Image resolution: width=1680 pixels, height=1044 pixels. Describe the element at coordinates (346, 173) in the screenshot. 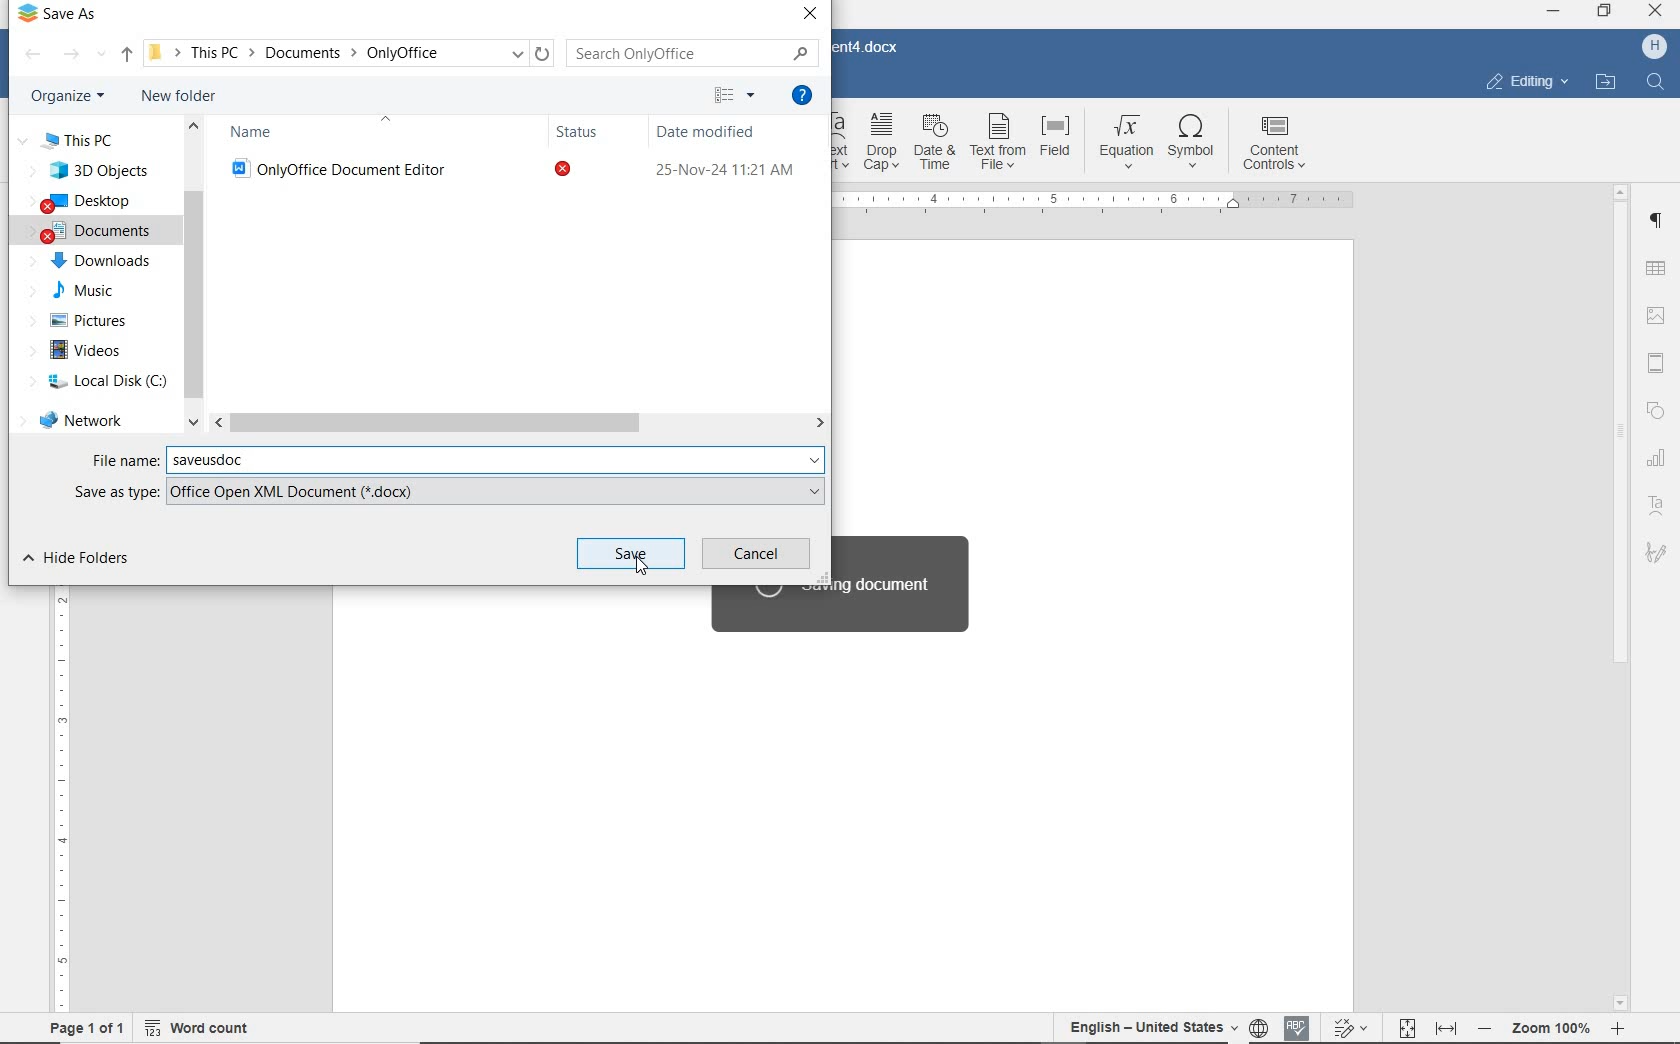

I see `OnlyOffice Document Editor` at that location.